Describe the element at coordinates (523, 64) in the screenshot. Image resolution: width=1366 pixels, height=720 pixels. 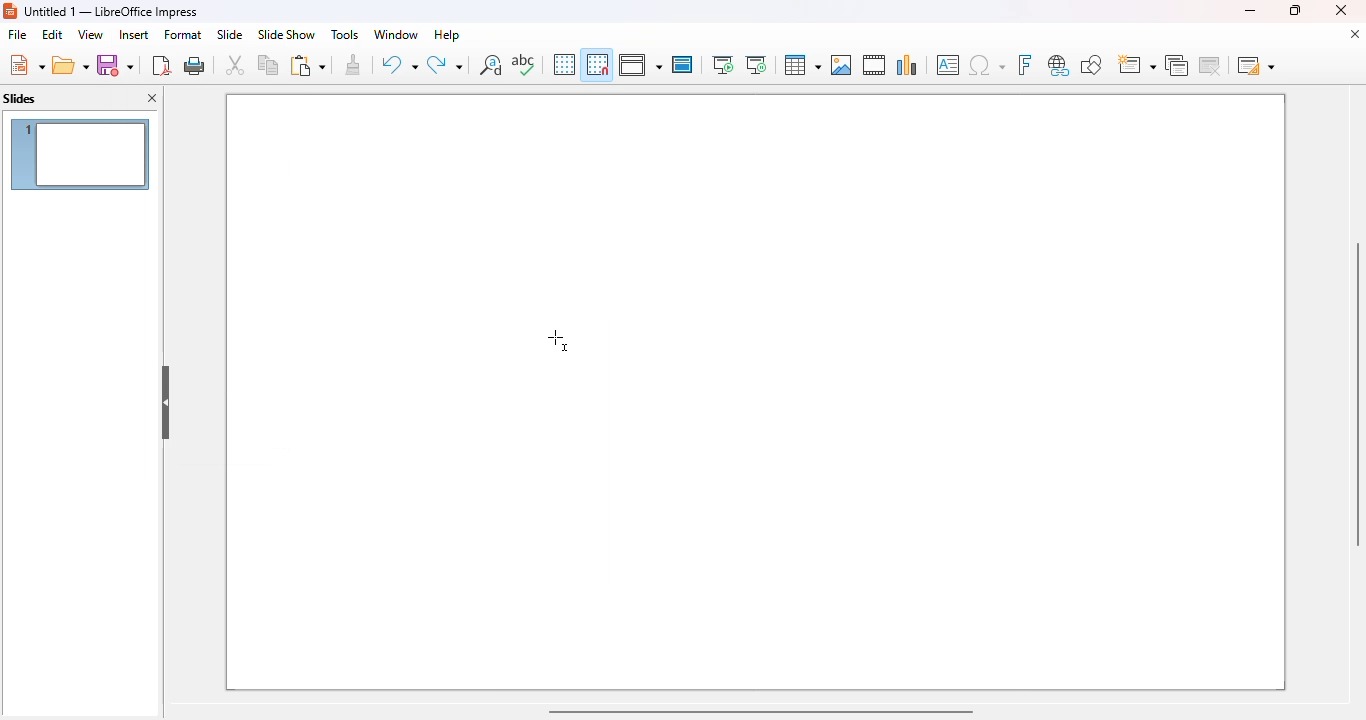
I see `spelling` at that location.